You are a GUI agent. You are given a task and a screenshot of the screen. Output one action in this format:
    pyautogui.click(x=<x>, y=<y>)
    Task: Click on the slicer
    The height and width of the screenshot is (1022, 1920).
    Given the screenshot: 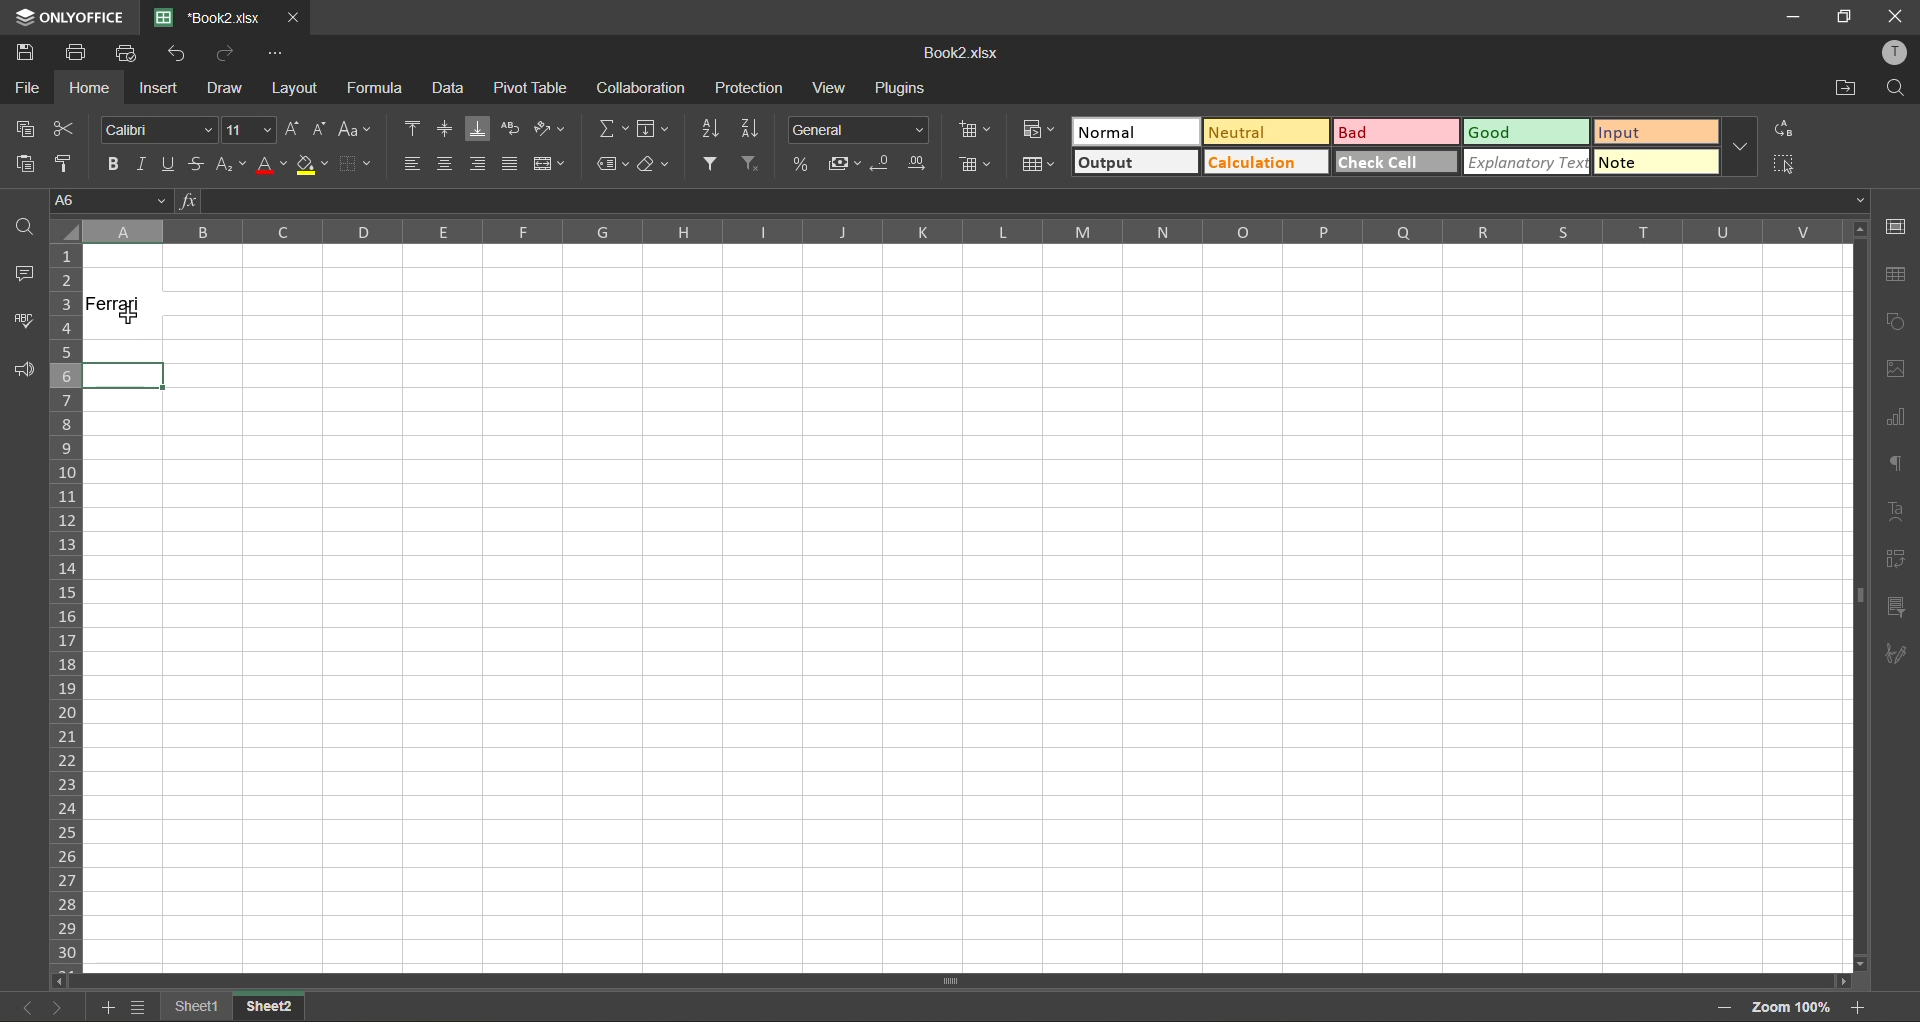 What is the action you would take?
    pyautogui.click(x=1895, y=604)
    